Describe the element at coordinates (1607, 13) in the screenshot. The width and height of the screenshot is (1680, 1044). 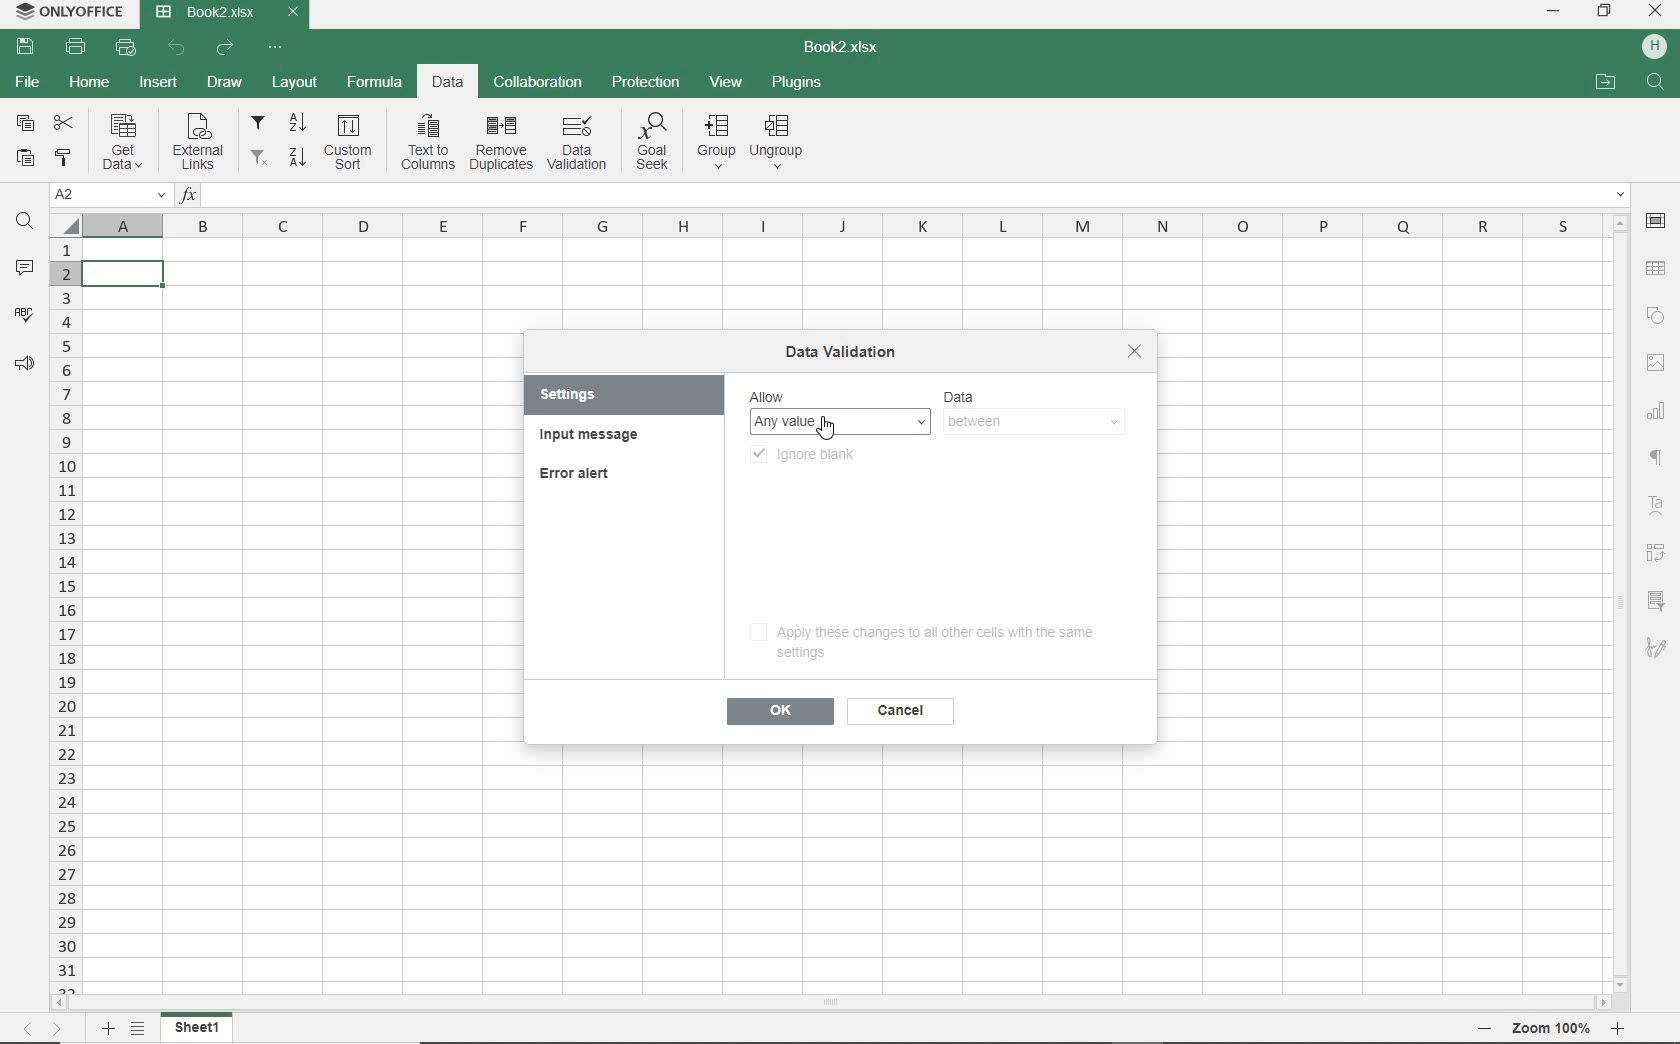
I see `RESTORE DOWN` at that location.